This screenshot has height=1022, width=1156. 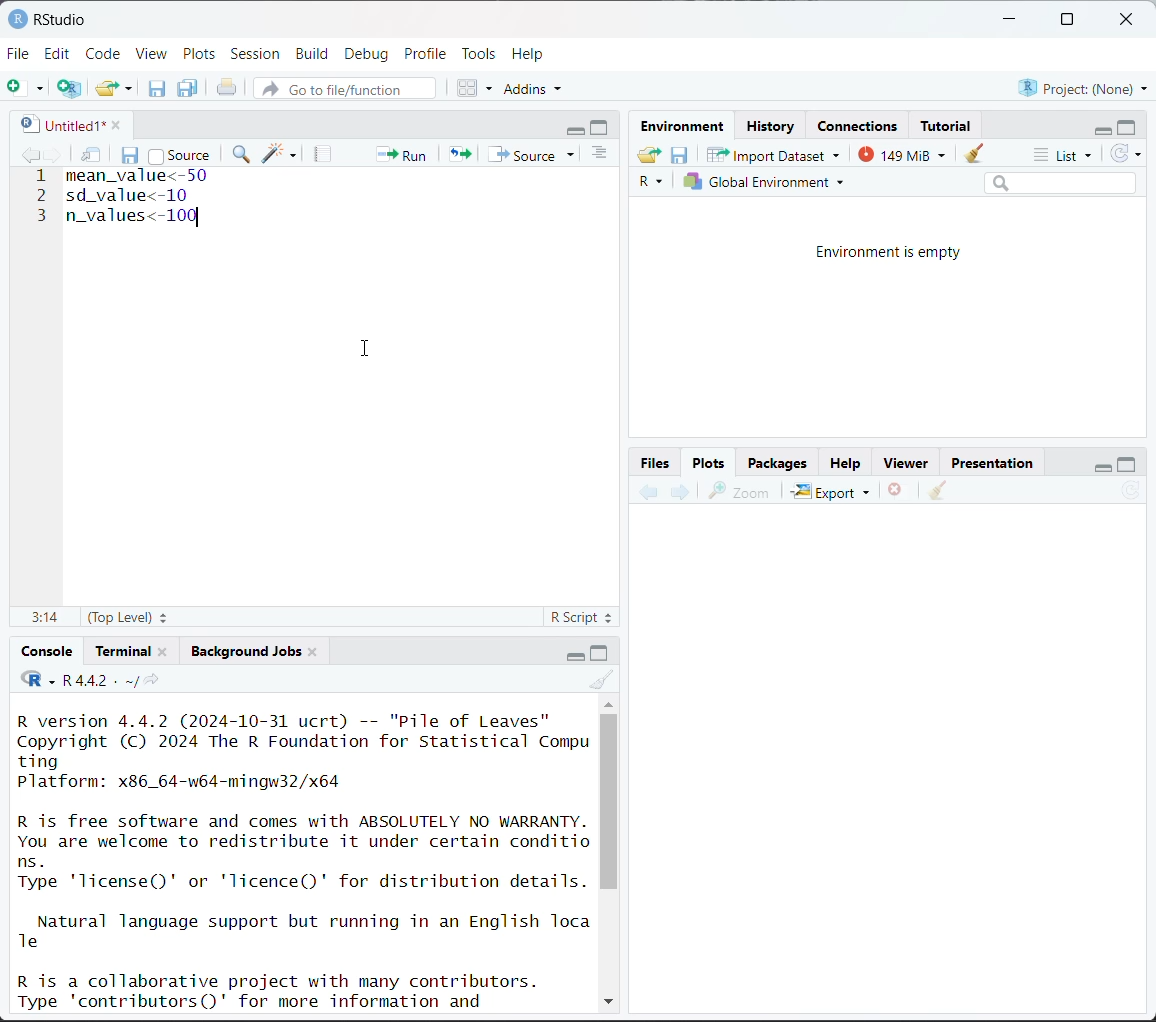 I want to click on  148 MiB, so click(x=899, y=153).